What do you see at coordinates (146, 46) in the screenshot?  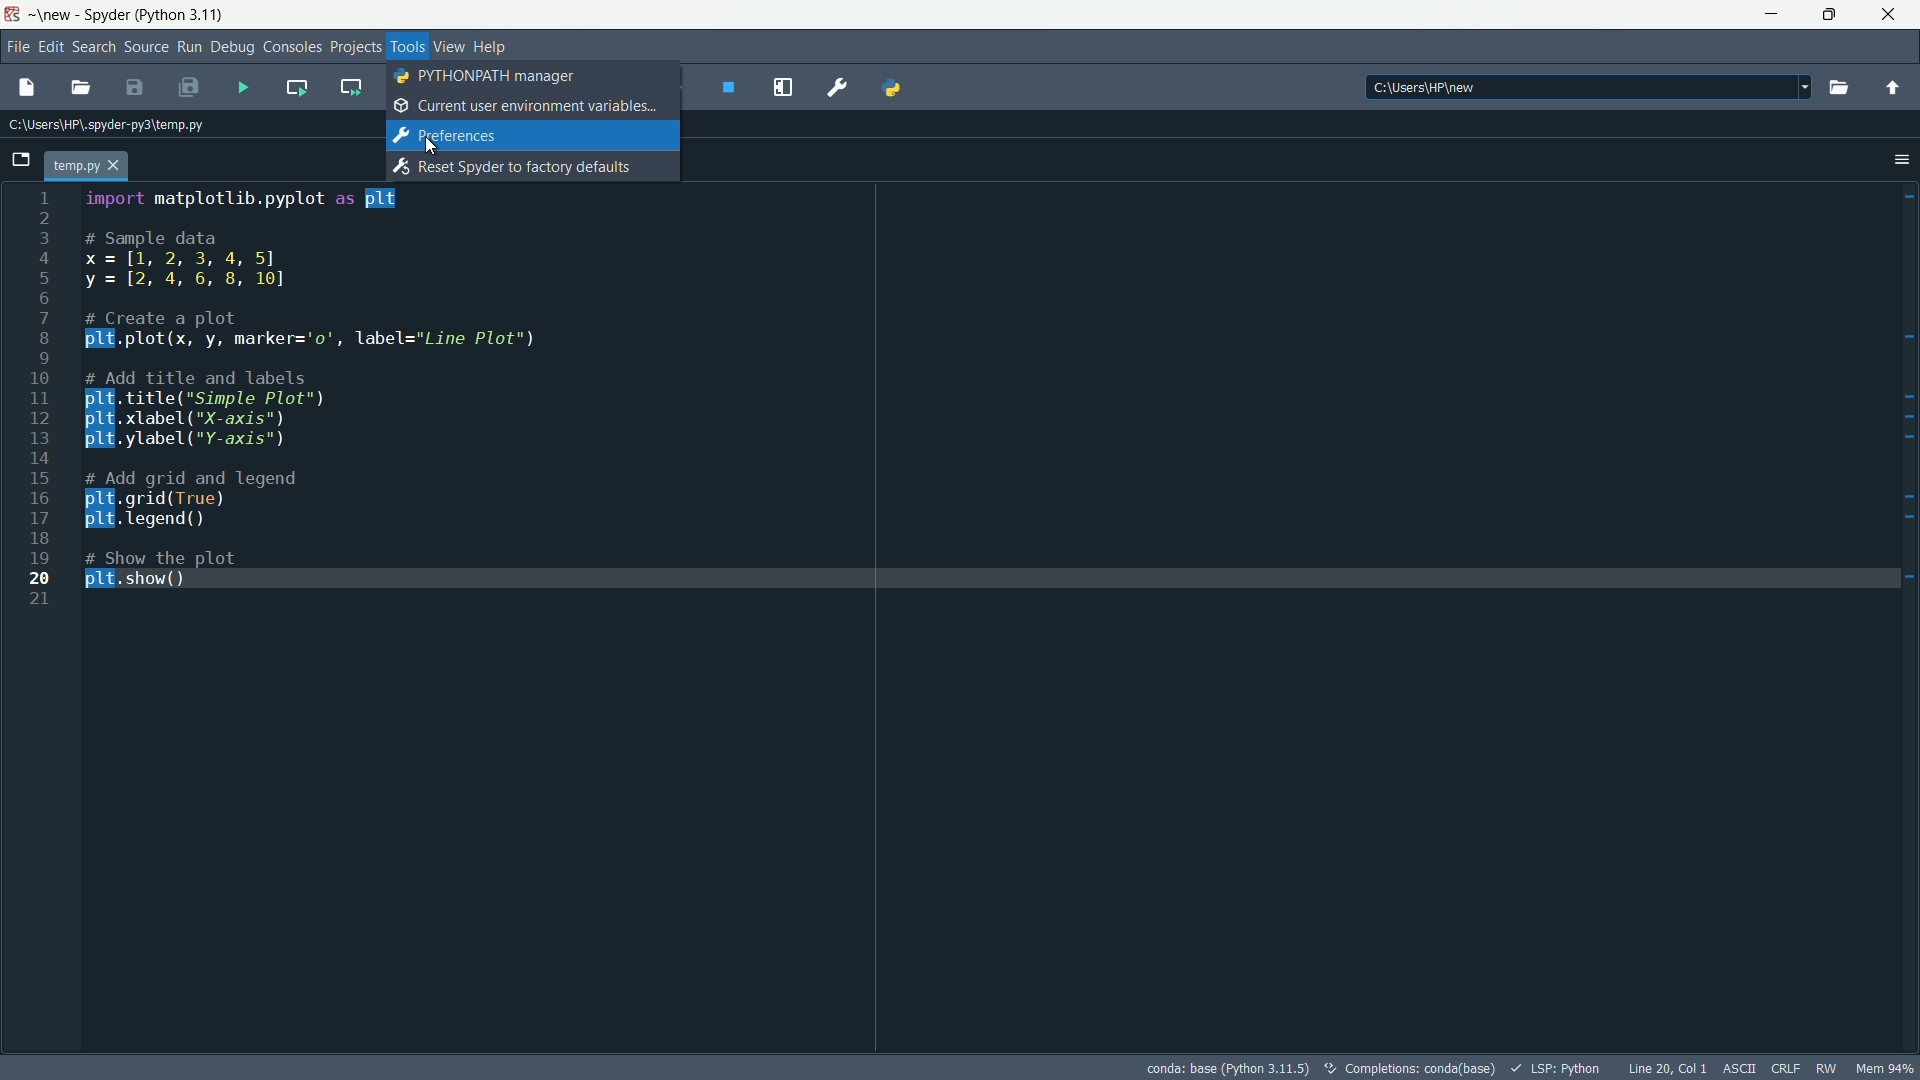 I see `source` at bounding box center [146, 46].